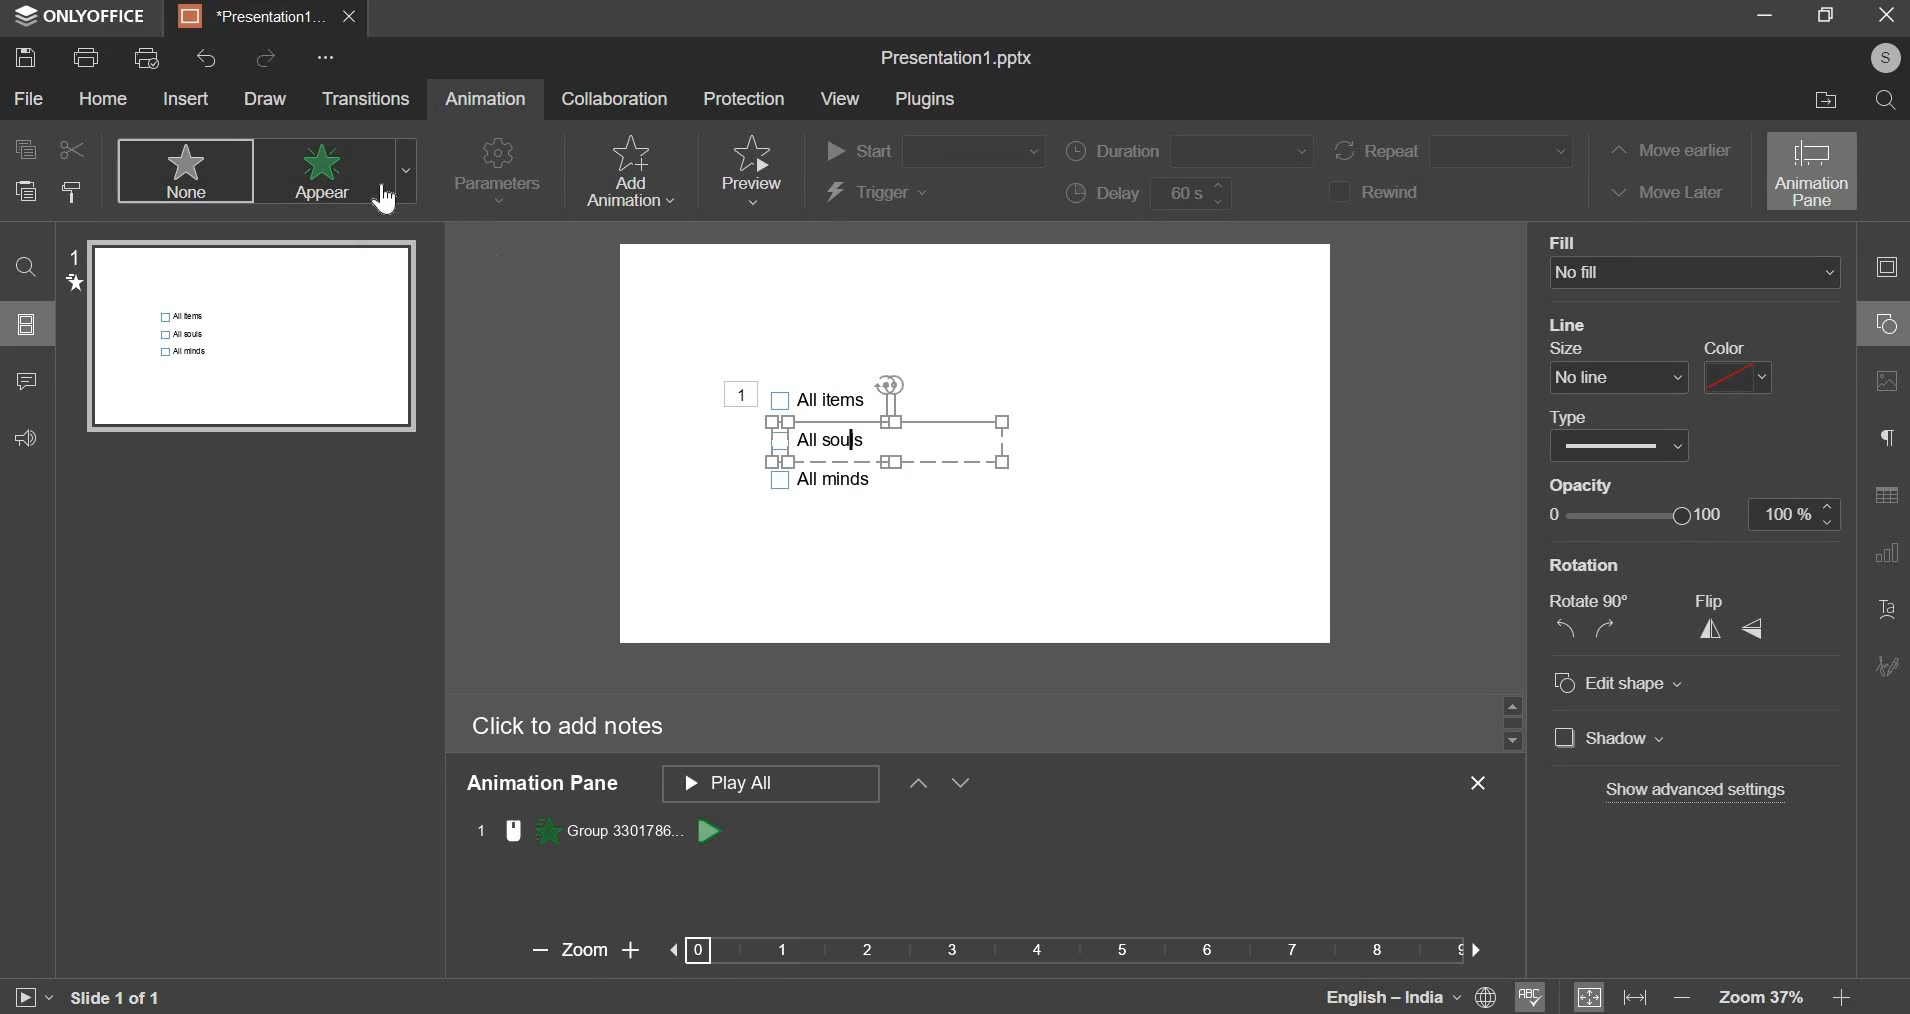 The width and height of the screenshot is (1910, 1014). I want to click on exit, so click(1878, 19).